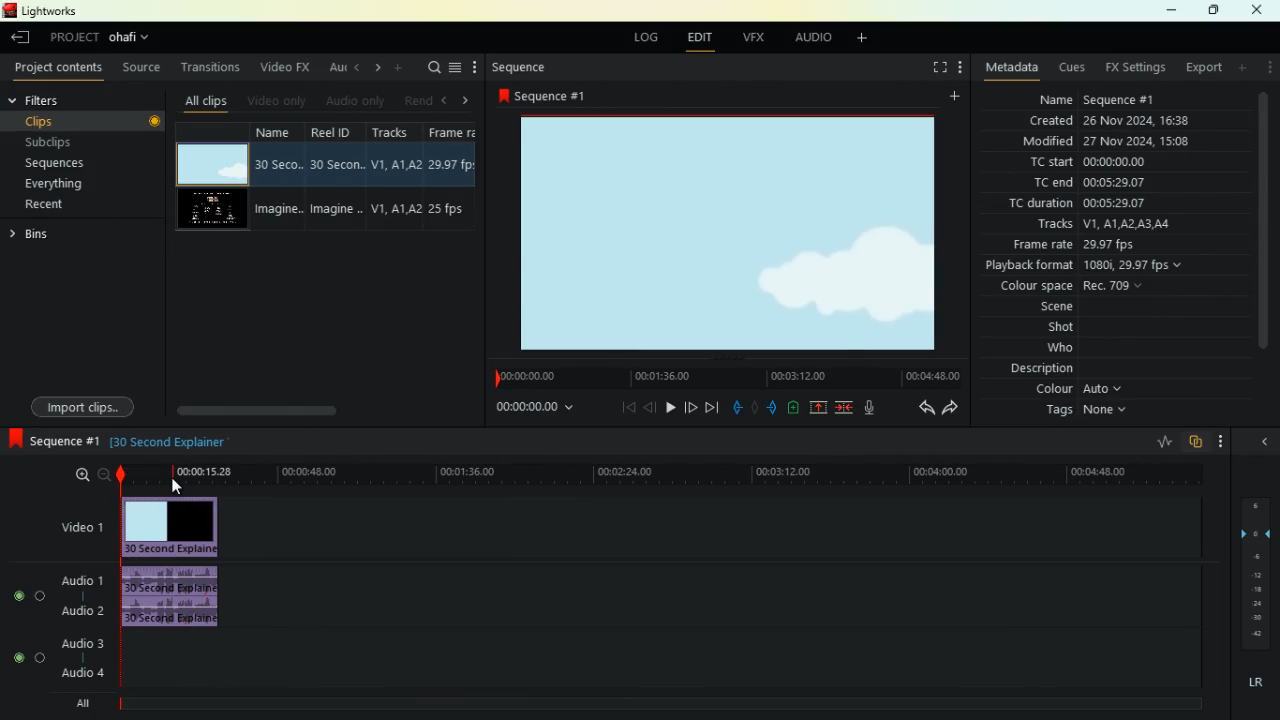 This screenshot has height=720, width=1280. I want to click on filters, so click(59, 101).